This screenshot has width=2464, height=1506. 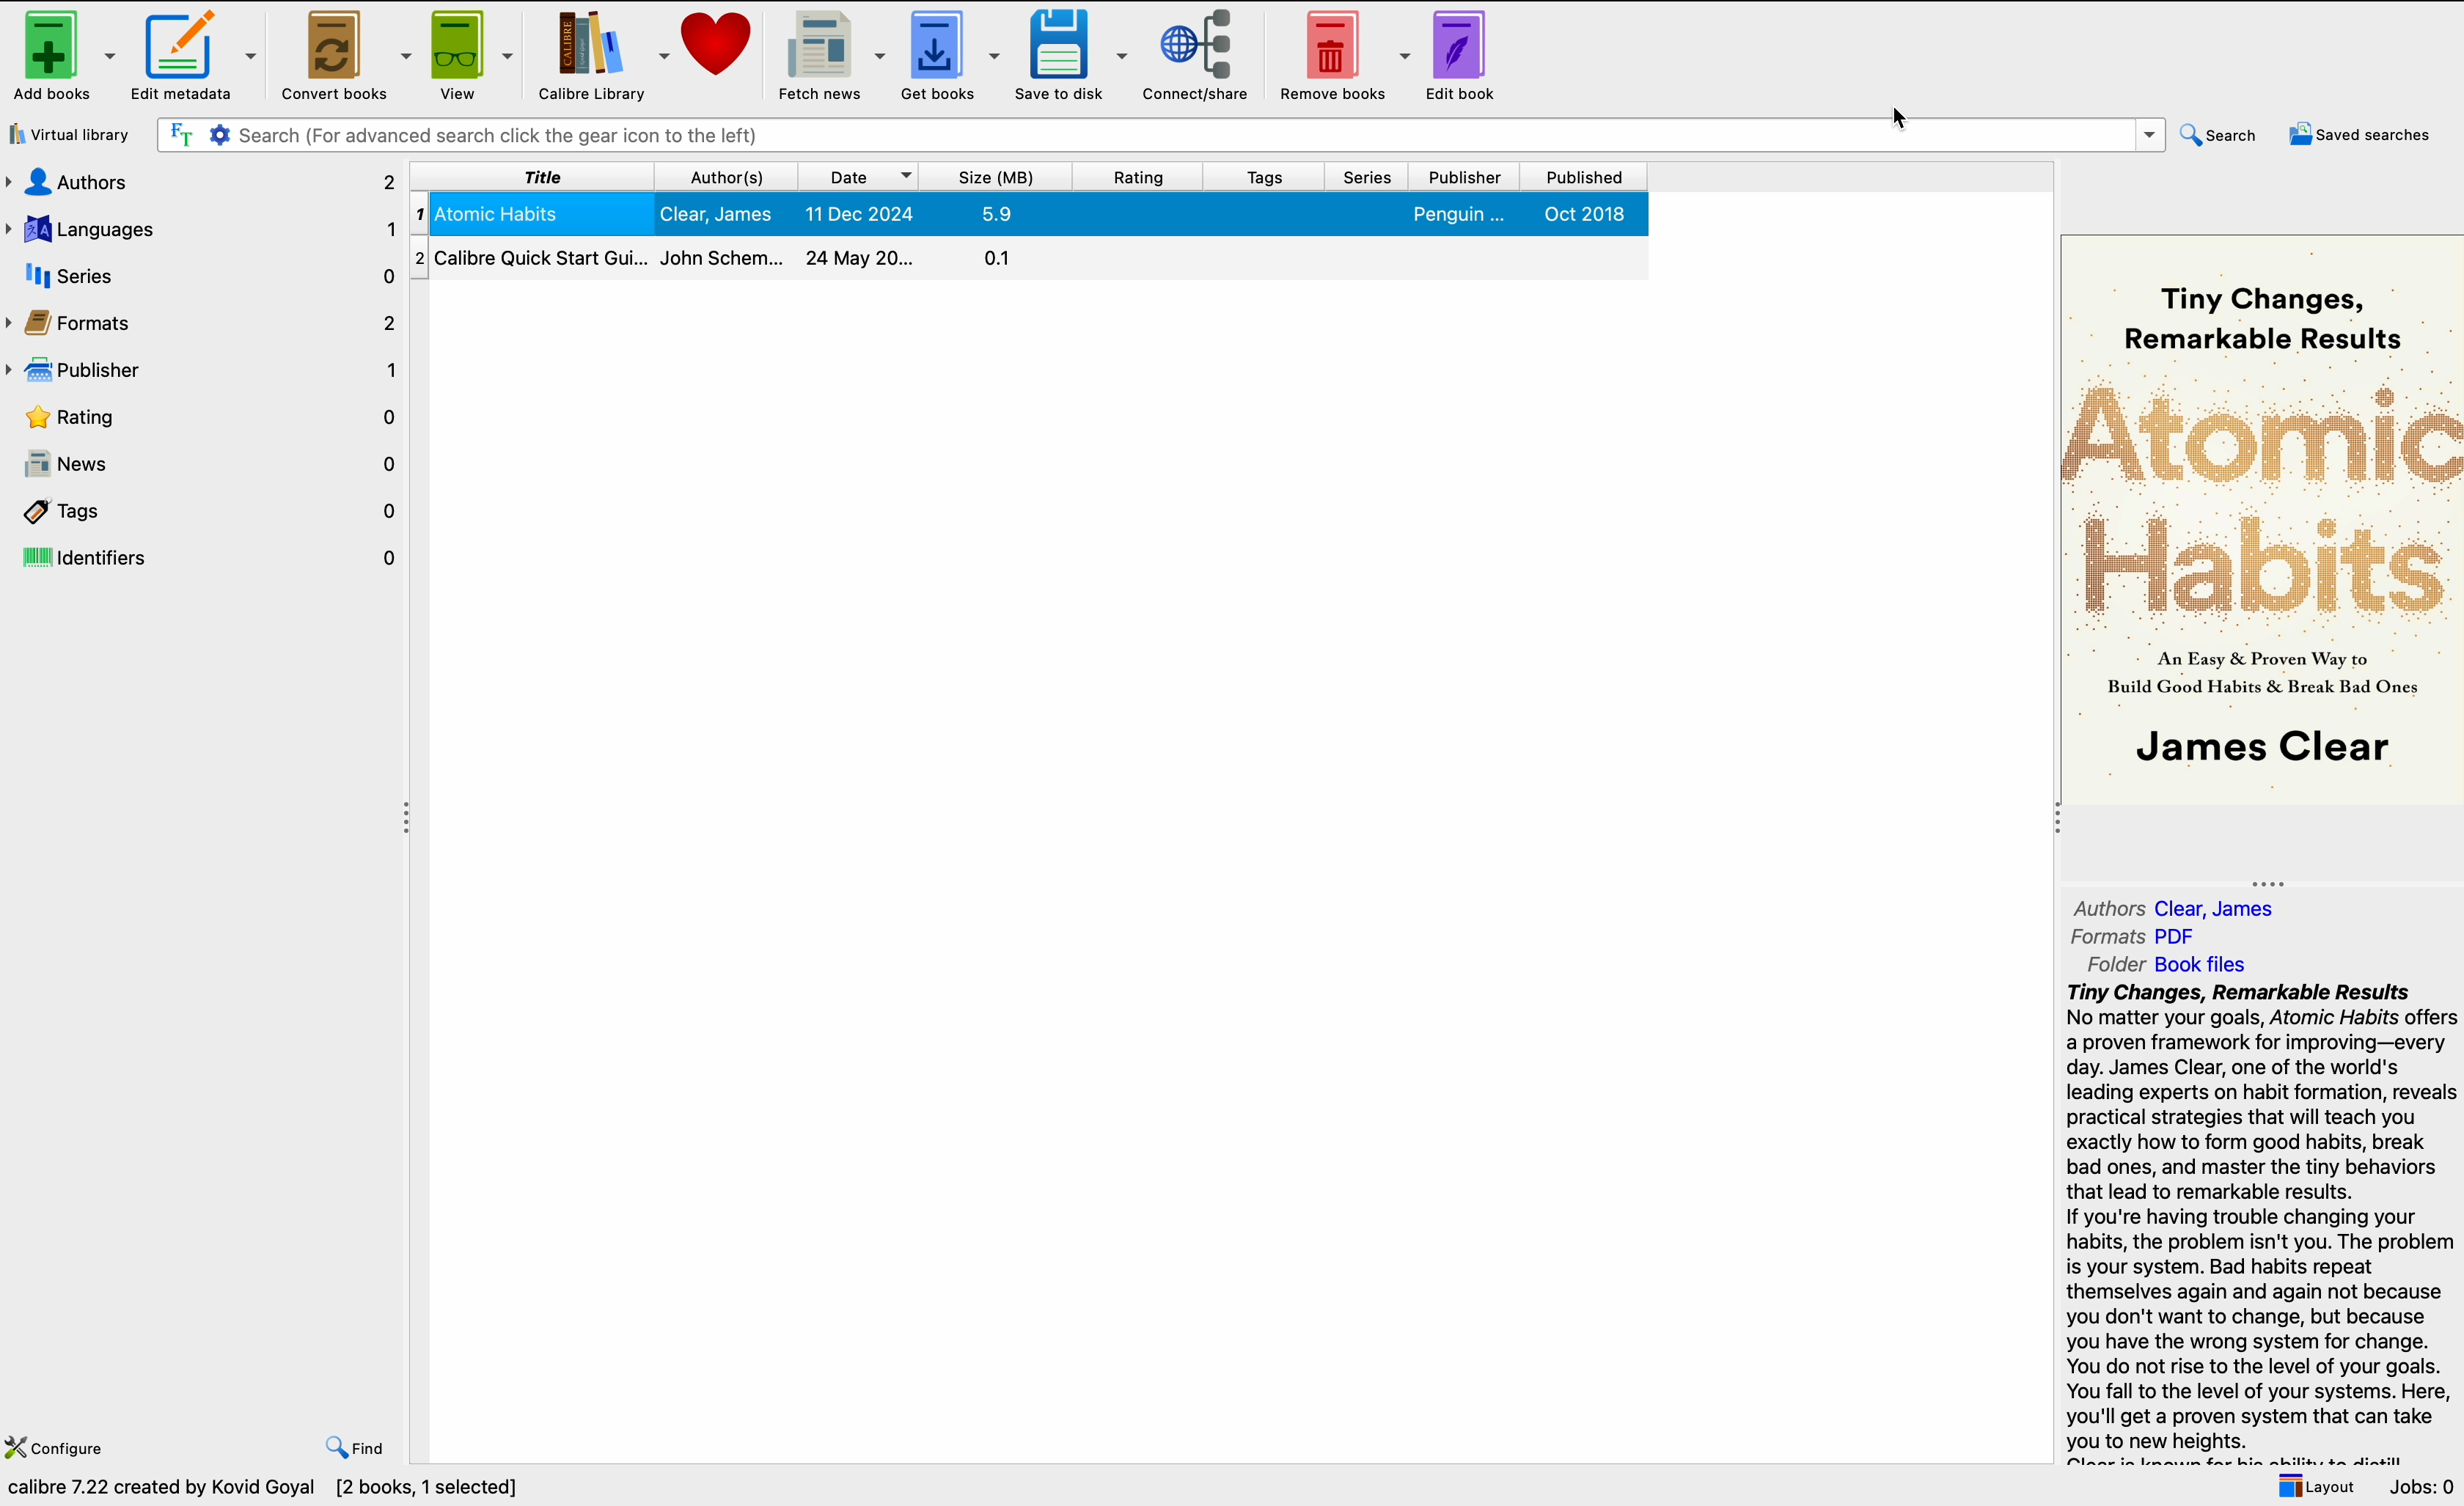 What do you see at coordinates (2133, 938) in the screenshot?
I see `formats PDF` at bounding box center [2133, 938].